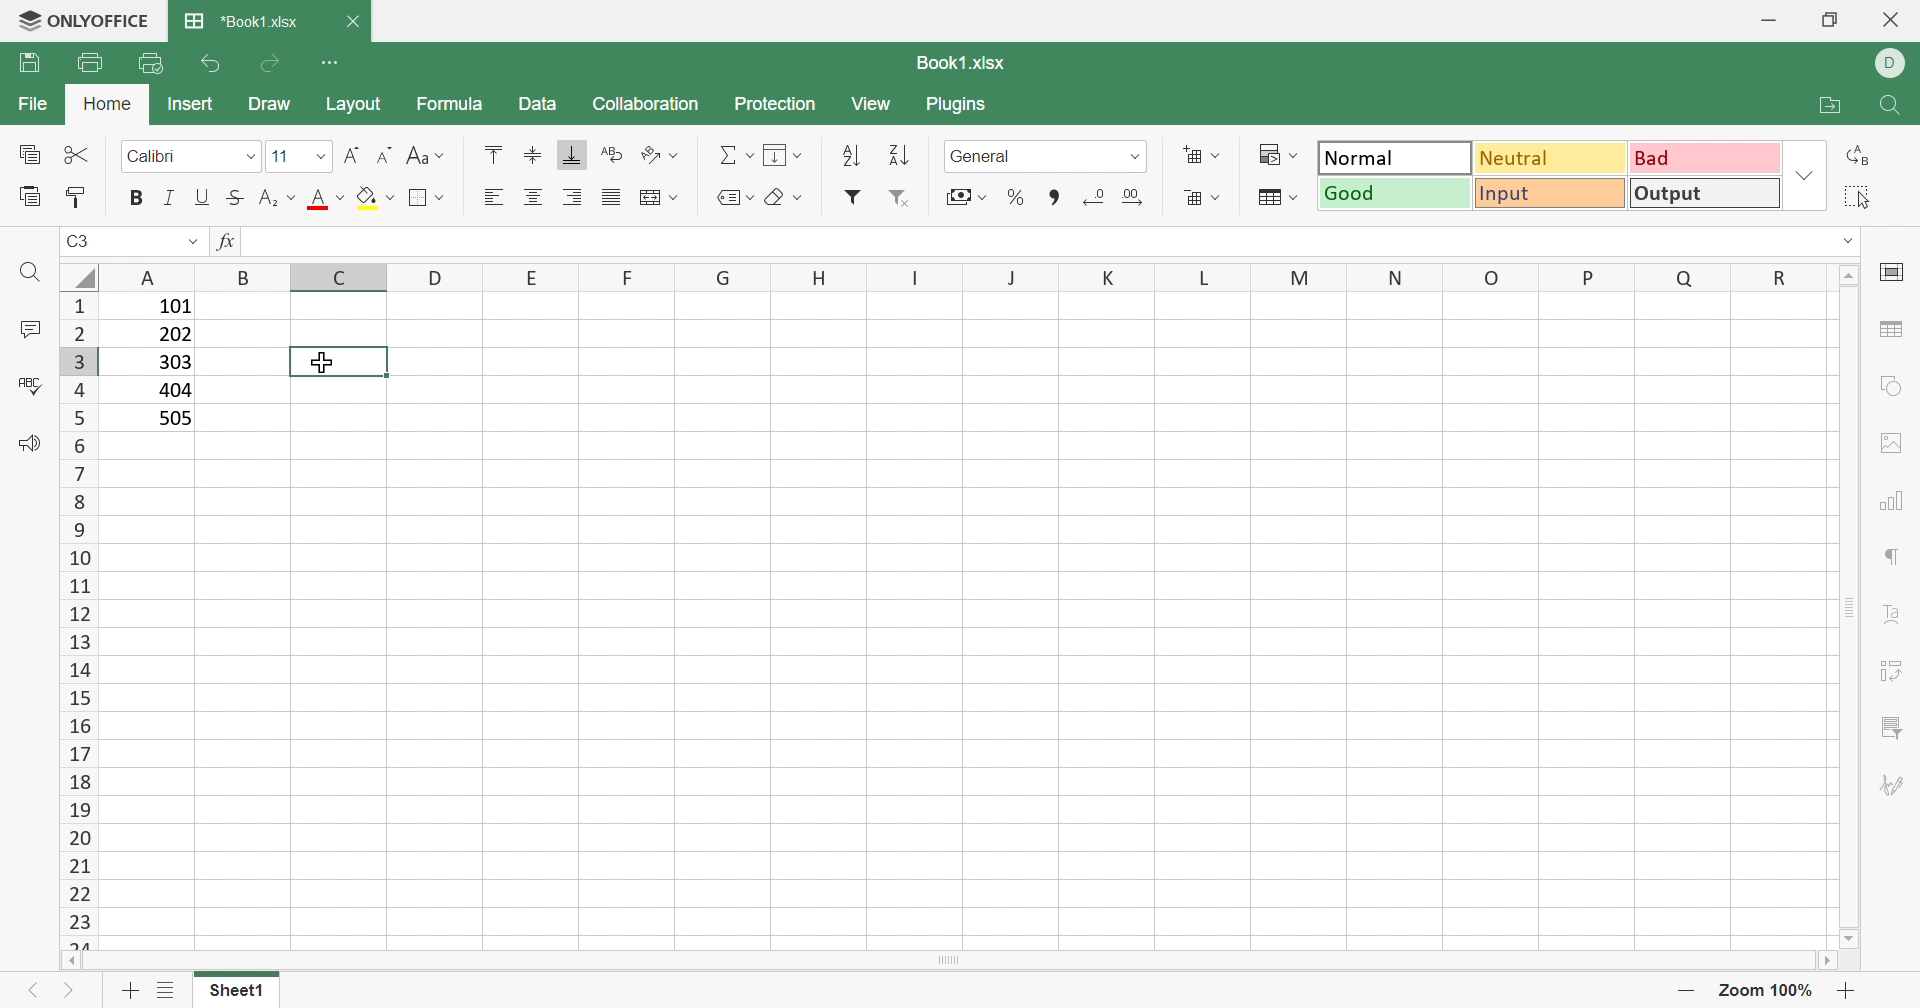 Image resolution: width=1920 pixels, height=1008 pixels. Describe the element at coordinates (1099, 197) in the screenshot. I see `Decrease decimals` at that location.